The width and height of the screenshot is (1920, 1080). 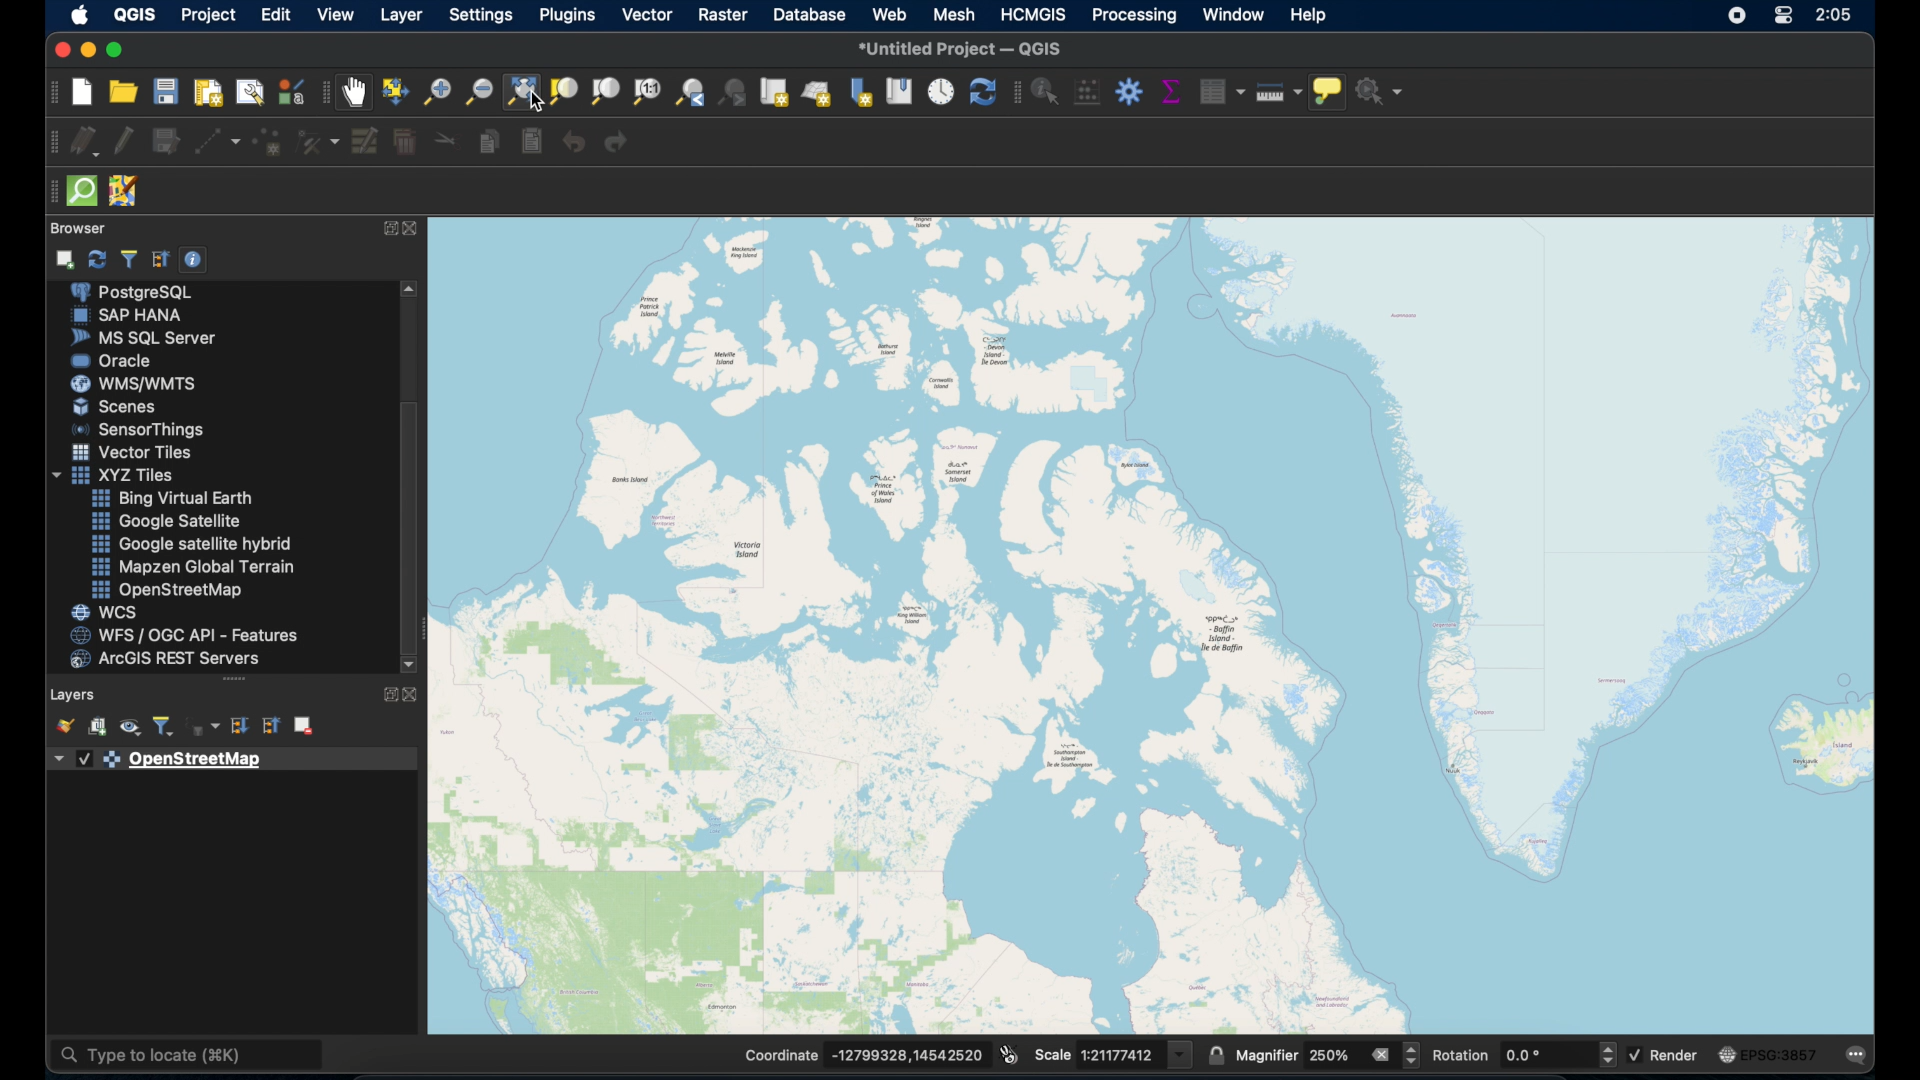 I want to click on EPSG:3875, so click(x=1786, y=1055).